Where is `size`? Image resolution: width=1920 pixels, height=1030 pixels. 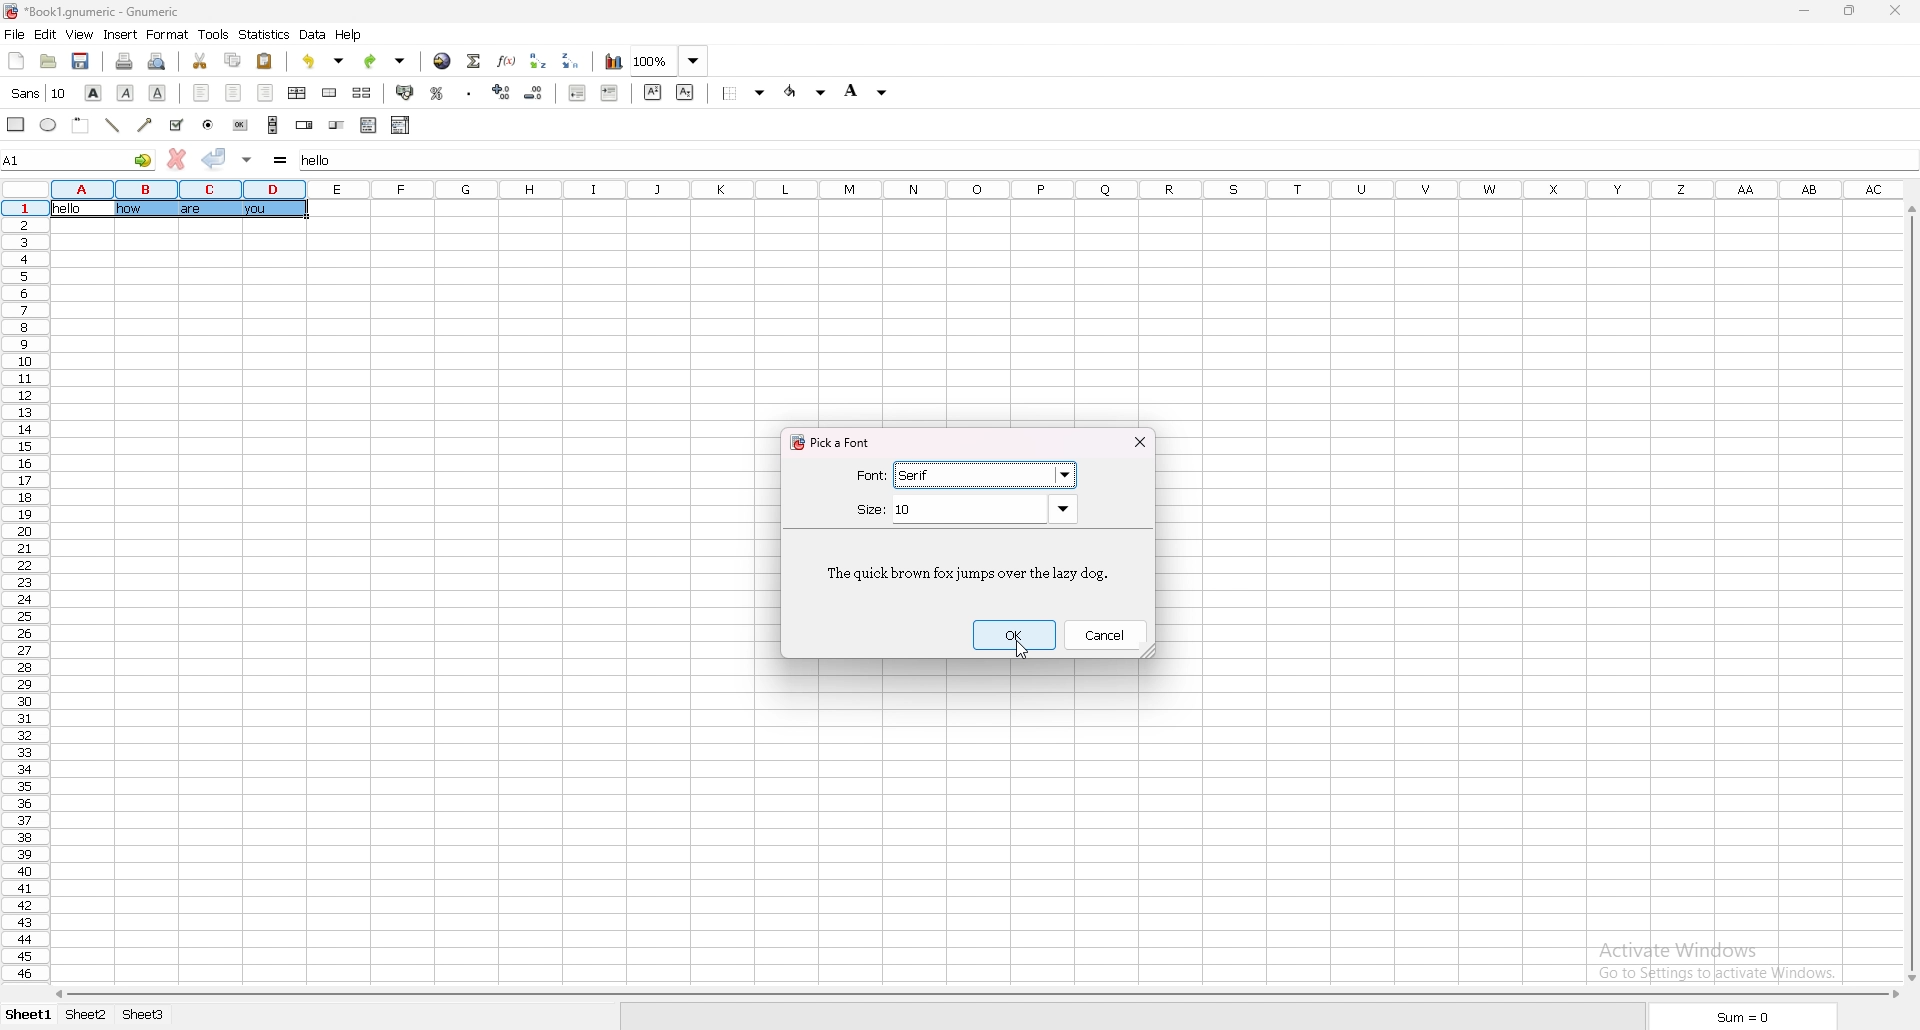
size is located at coordinates (962, 508).